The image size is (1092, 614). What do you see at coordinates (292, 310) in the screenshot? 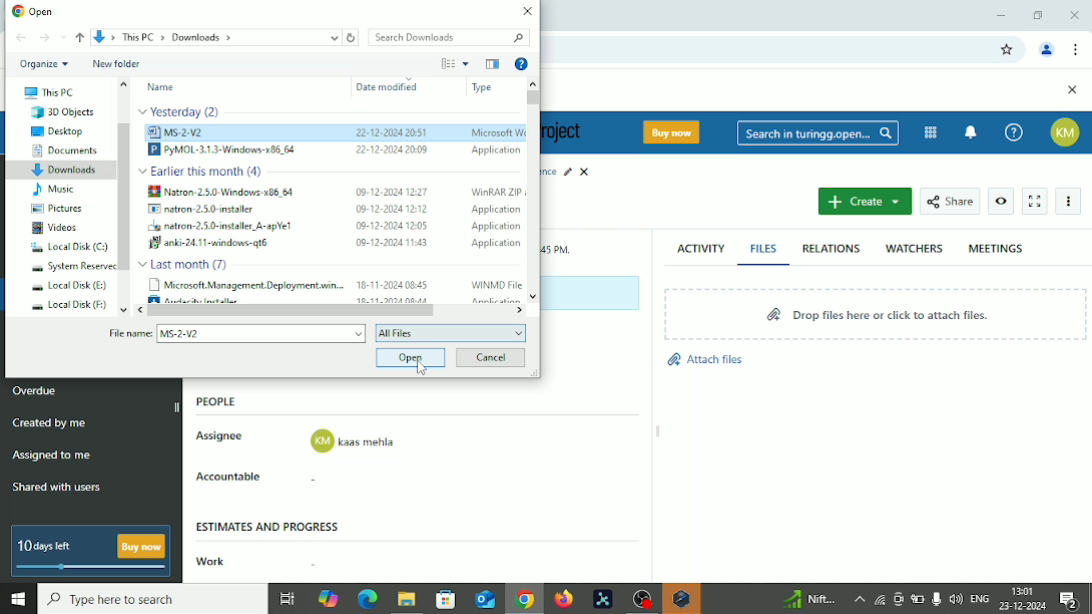
I see `Horizontal scrollbar` at bounding box center [292, 310].